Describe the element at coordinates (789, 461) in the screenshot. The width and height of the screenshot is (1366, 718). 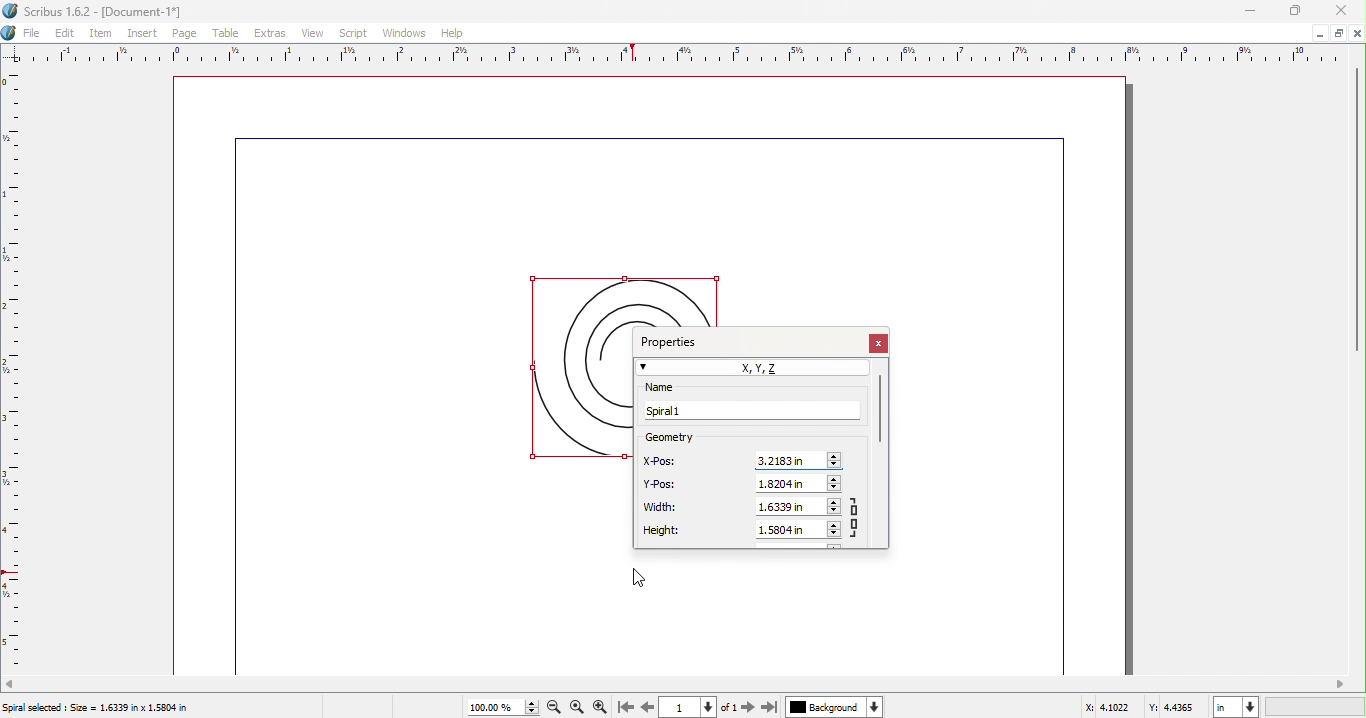
I see `Horizontal position of current basepoint` at that location.